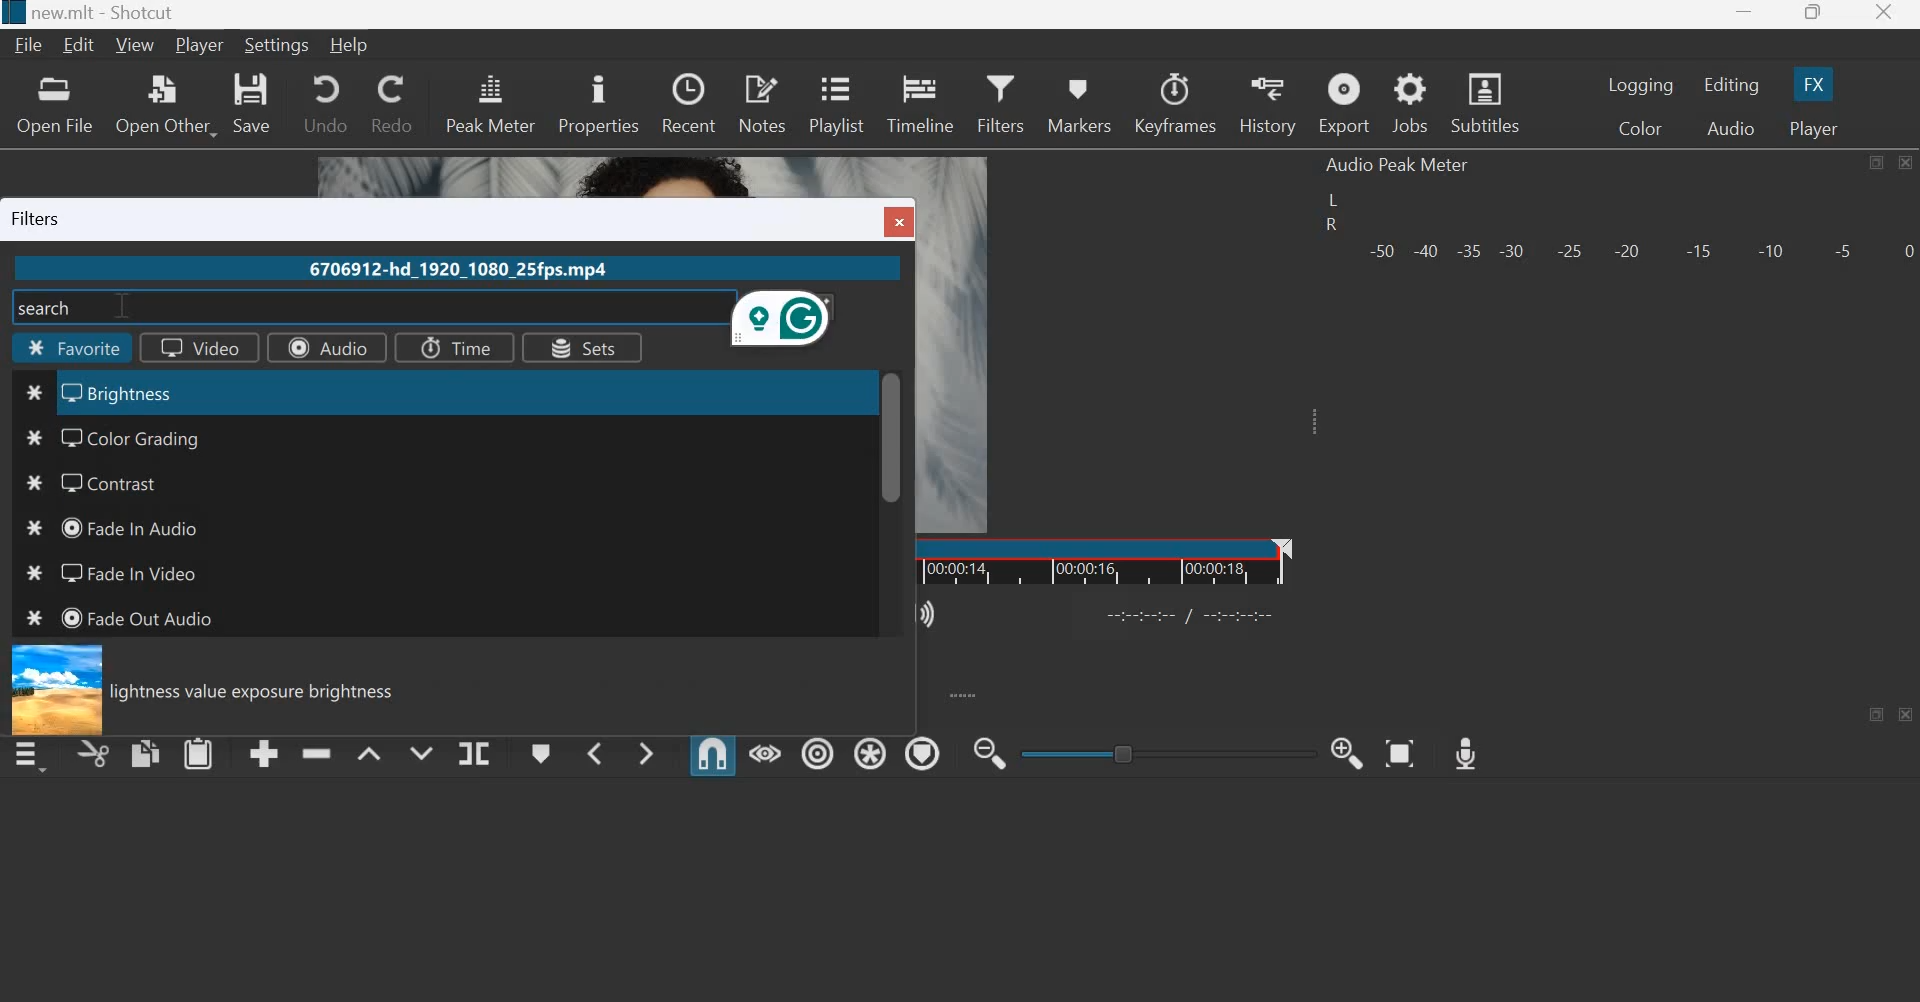 The width and height of the screenshot is (1920, 1002). What do you see at coordinates (164, 104) in the screenshot?
I see `open other` at bounding box center [164, 104].